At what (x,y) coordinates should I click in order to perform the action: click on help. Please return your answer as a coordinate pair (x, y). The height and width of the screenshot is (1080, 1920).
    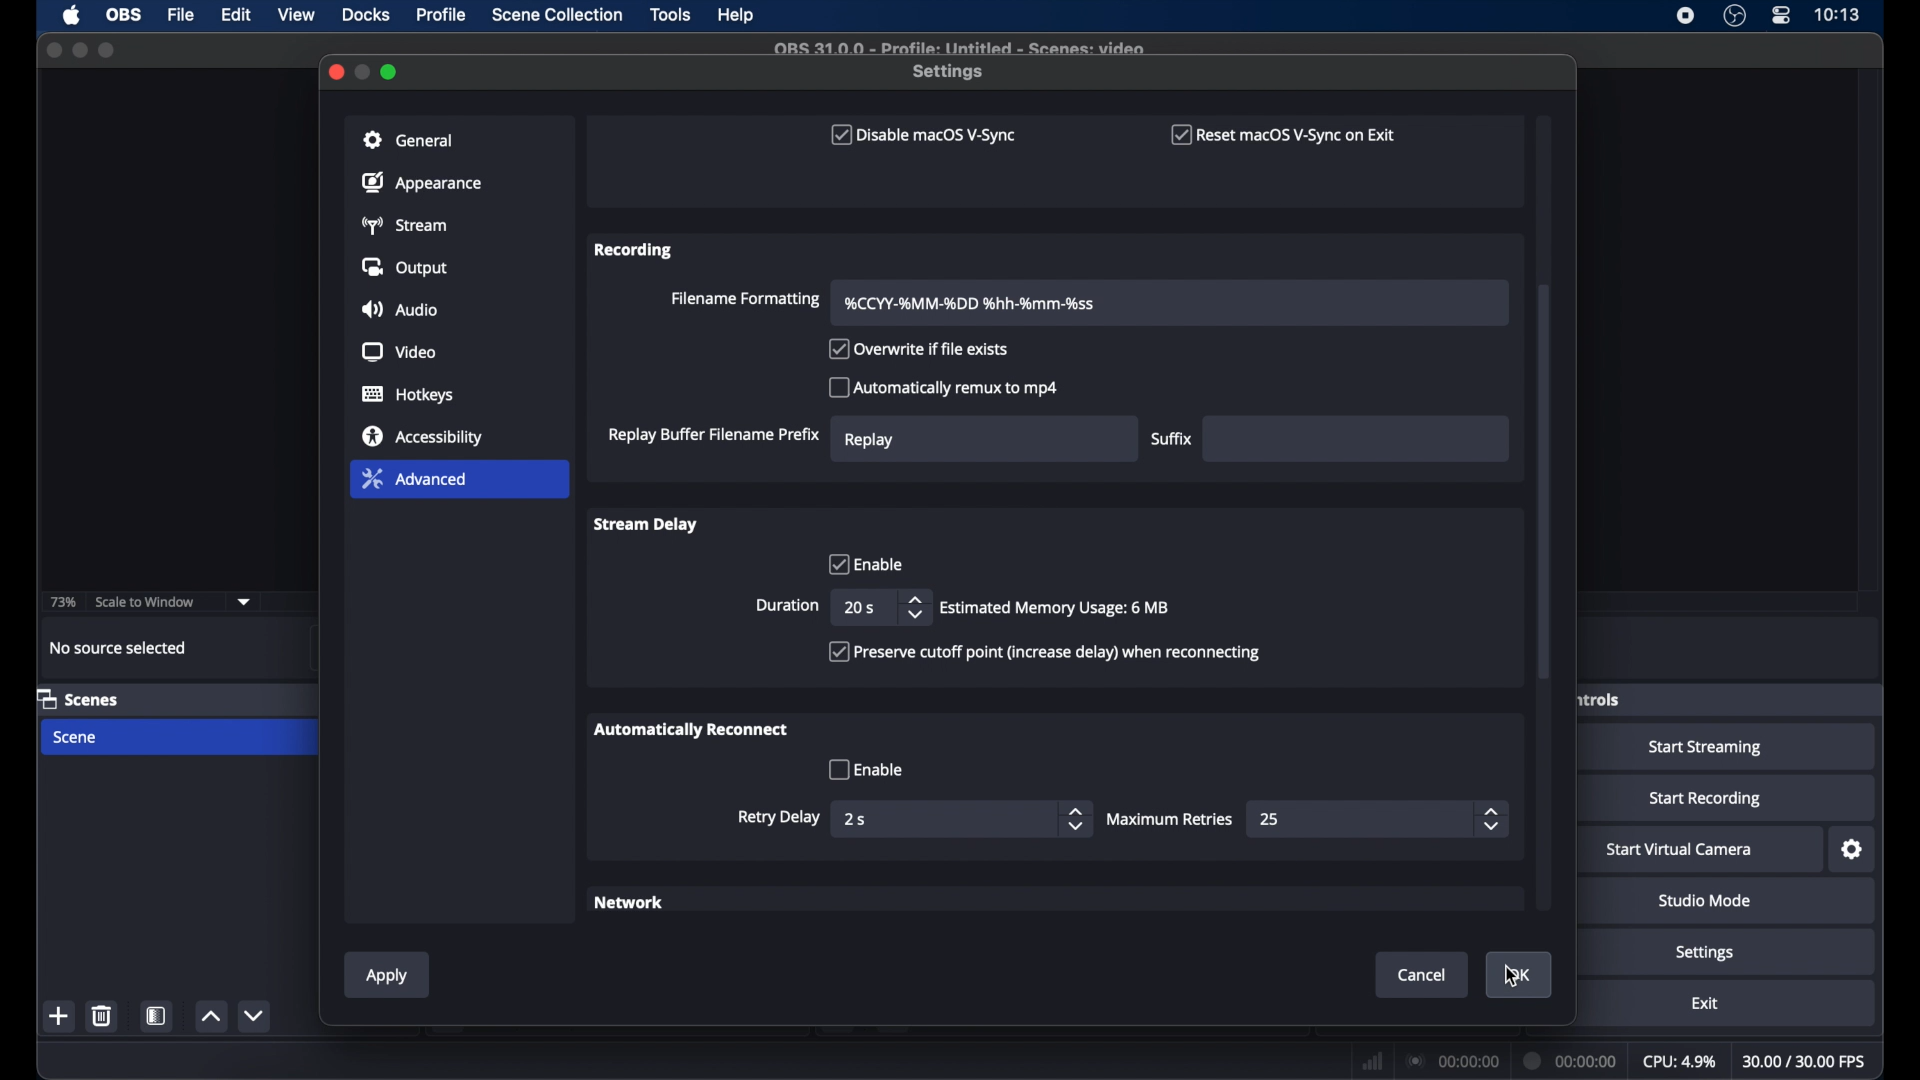
    Looking at the image, I should click on (737, 16).